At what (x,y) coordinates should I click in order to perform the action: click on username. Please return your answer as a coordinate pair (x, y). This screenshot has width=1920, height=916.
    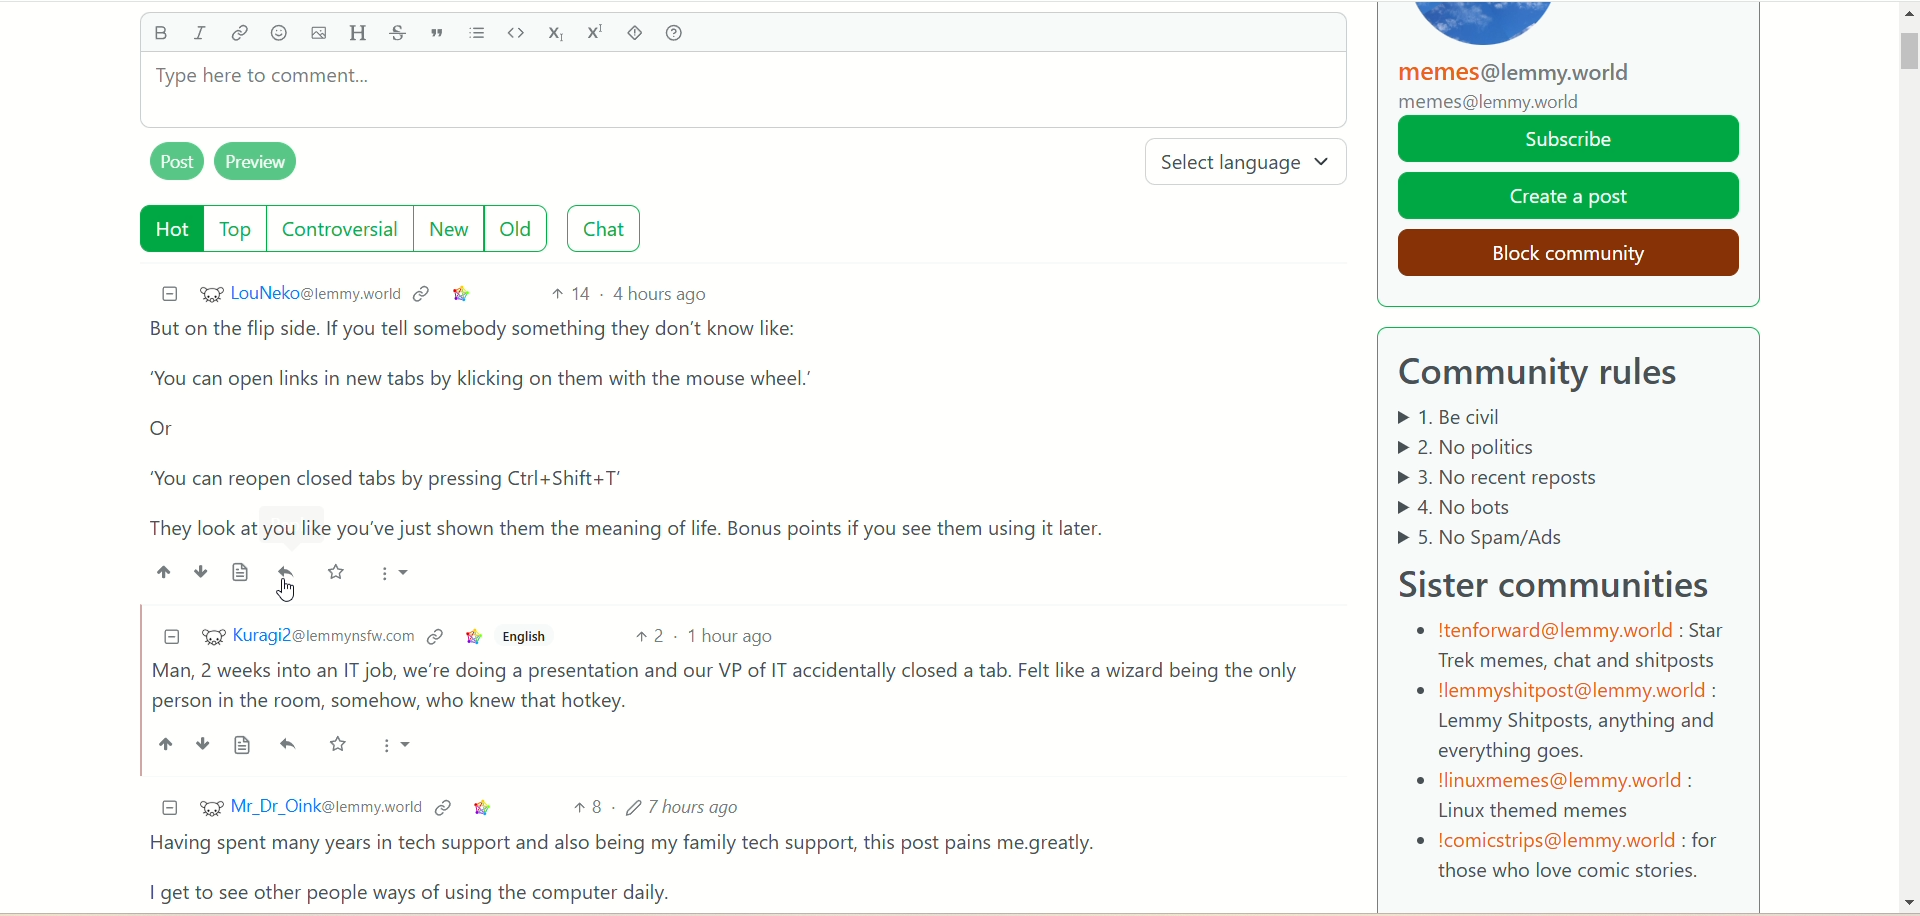
    Looking at the image, I should click on (309, 809).